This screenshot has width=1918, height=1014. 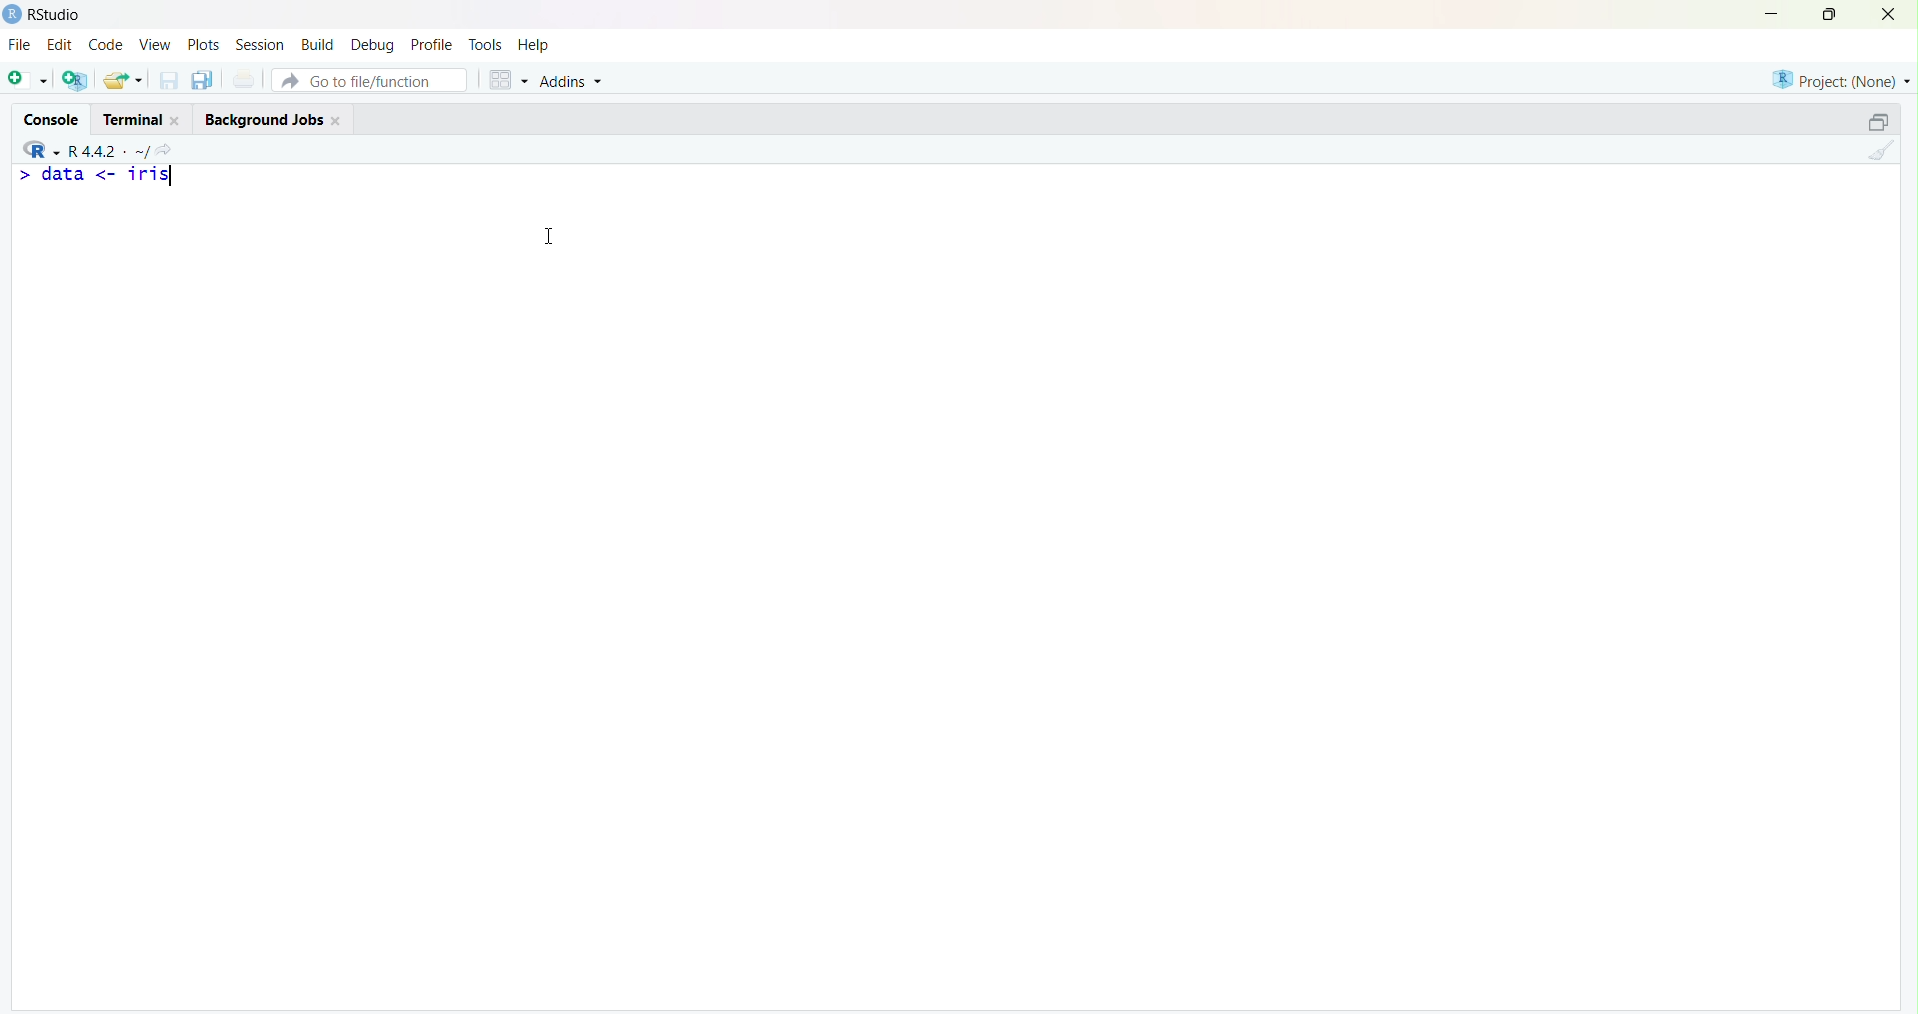 I want to click on Clear console (Ctrl + L), so click(x=1879, y=152).